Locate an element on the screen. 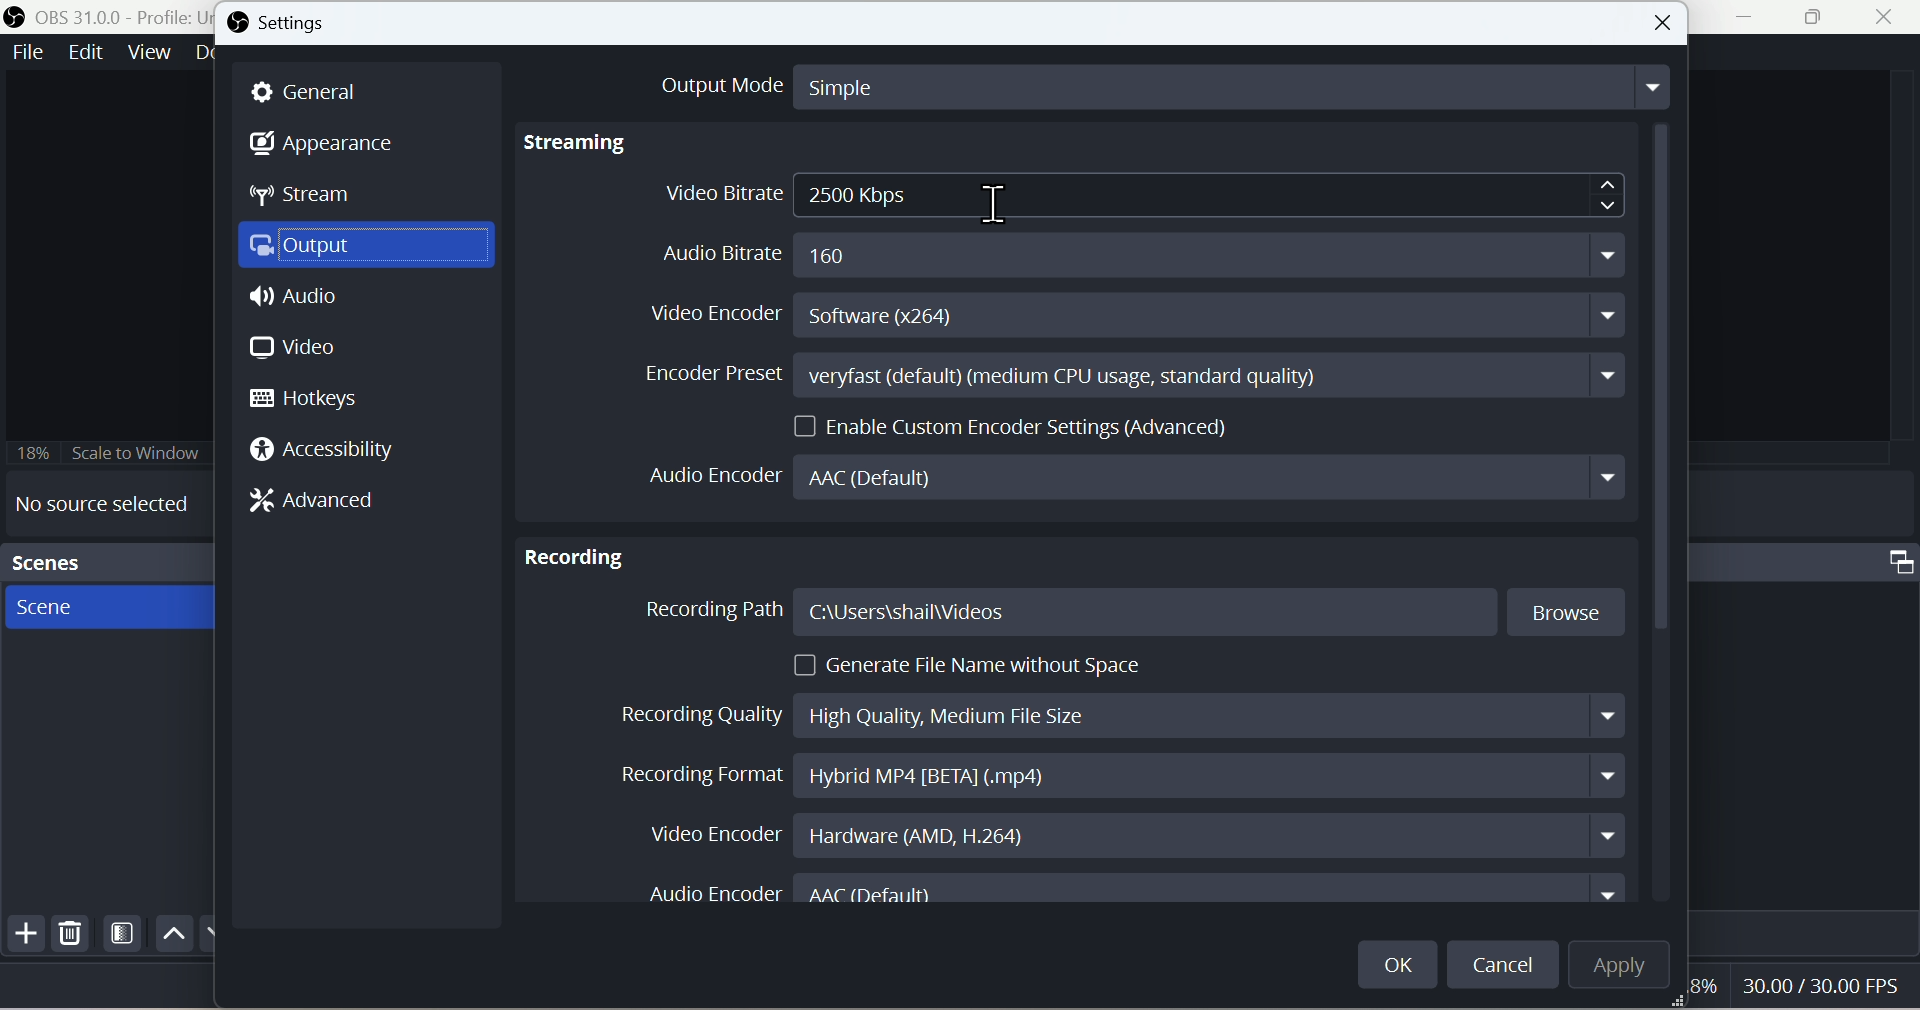 Image resolution: width=1920 pixels, height=1010 pixels. Recording Quality is located at coordinates (1116, 710).